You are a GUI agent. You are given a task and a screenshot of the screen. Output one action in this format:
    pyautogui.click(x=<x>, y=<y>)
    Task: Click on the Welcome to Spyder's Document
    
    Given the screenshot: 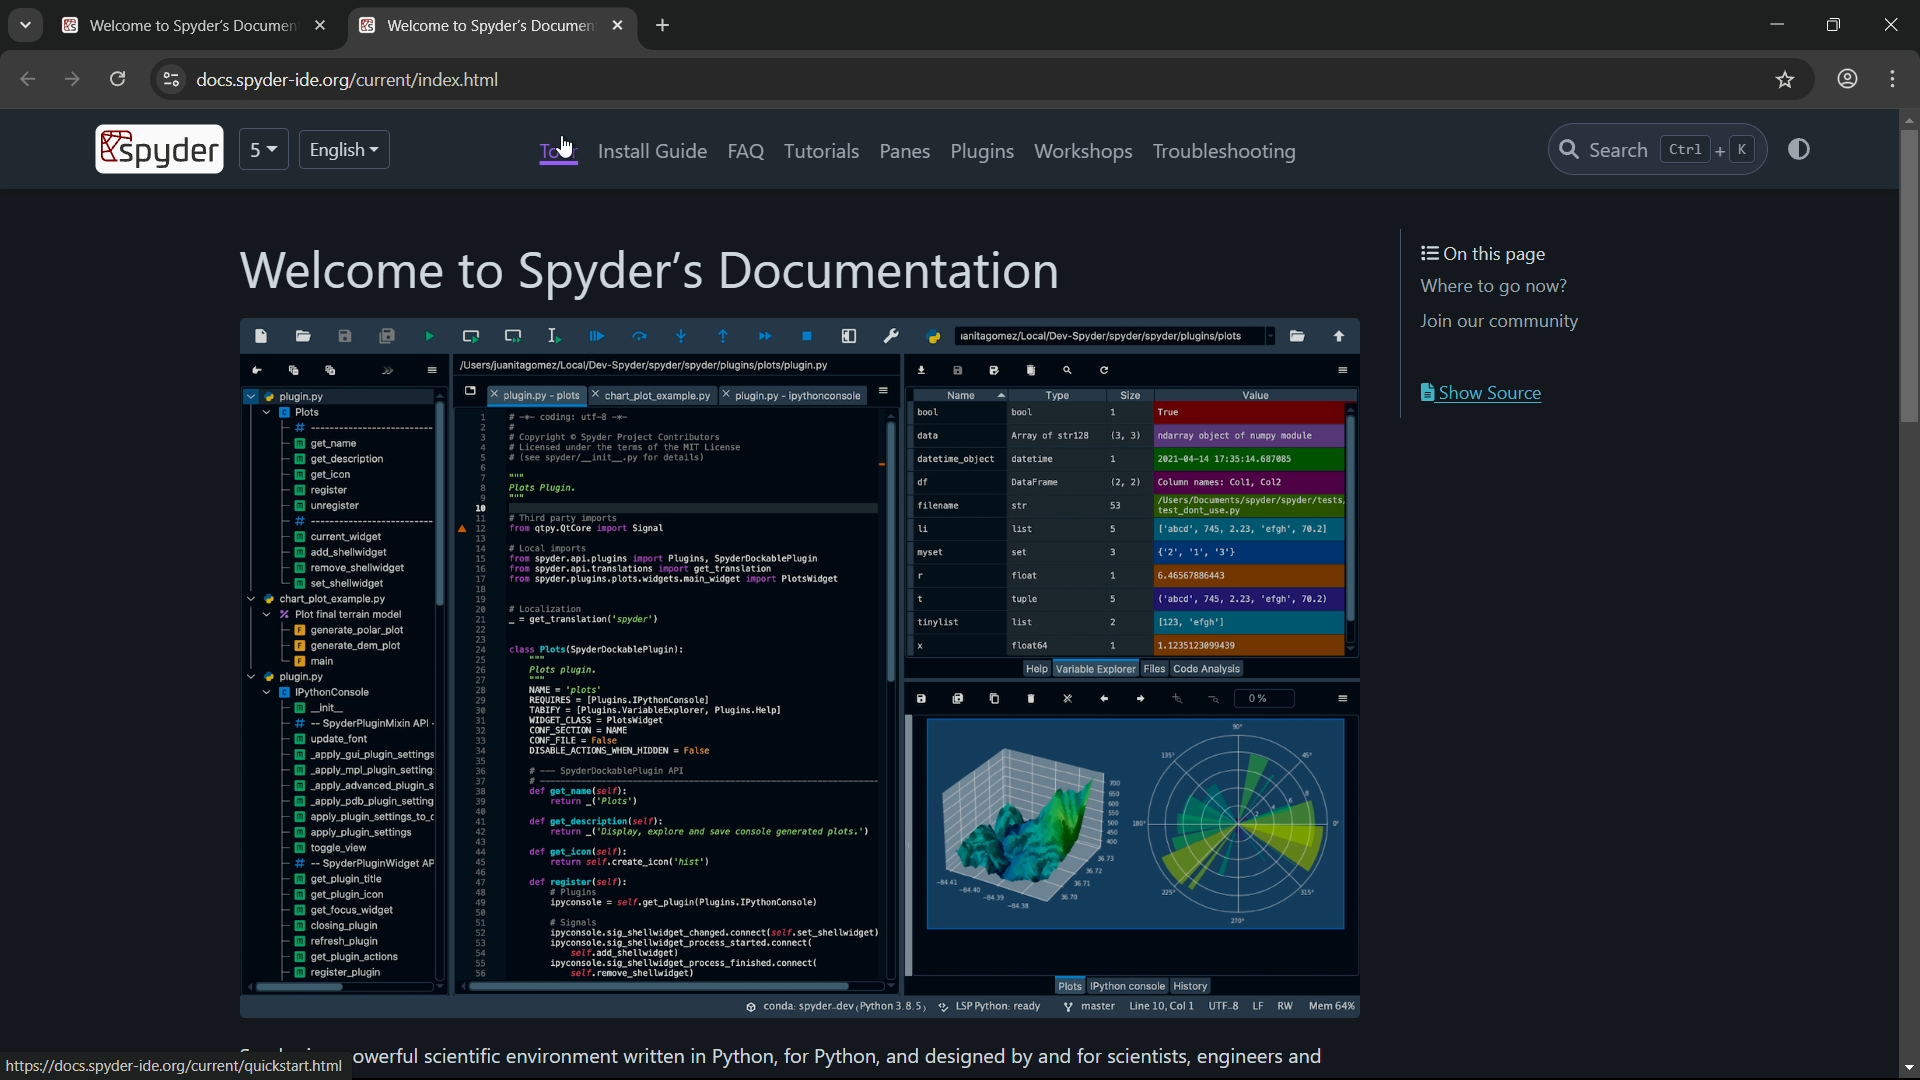 What is the action you would take?
    pyautogui.click(x=171, y=26)
    